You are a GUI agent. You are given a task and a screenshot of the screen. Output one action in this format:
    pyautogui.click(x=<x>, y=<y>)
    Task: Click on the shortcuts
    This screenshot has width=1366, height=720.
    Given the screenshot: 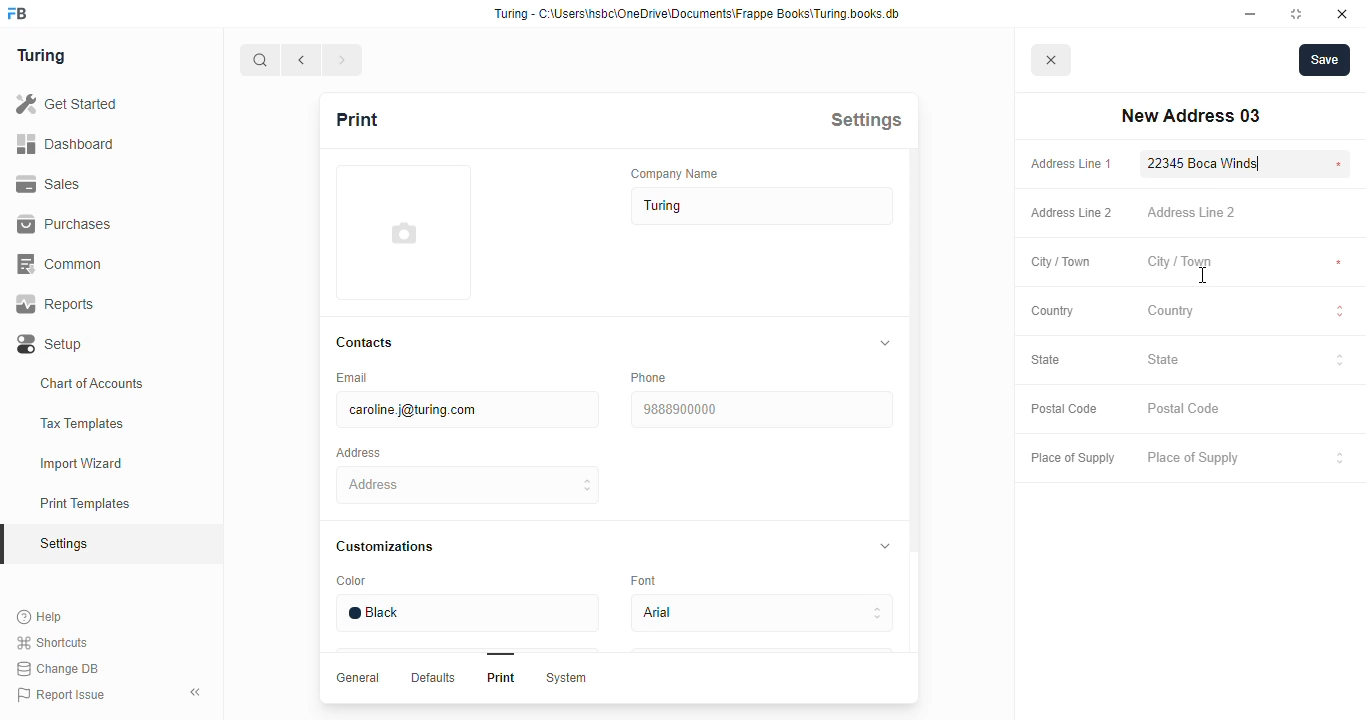 What is the action you would take?
    pyautogui.click(x=52, y=643)
    